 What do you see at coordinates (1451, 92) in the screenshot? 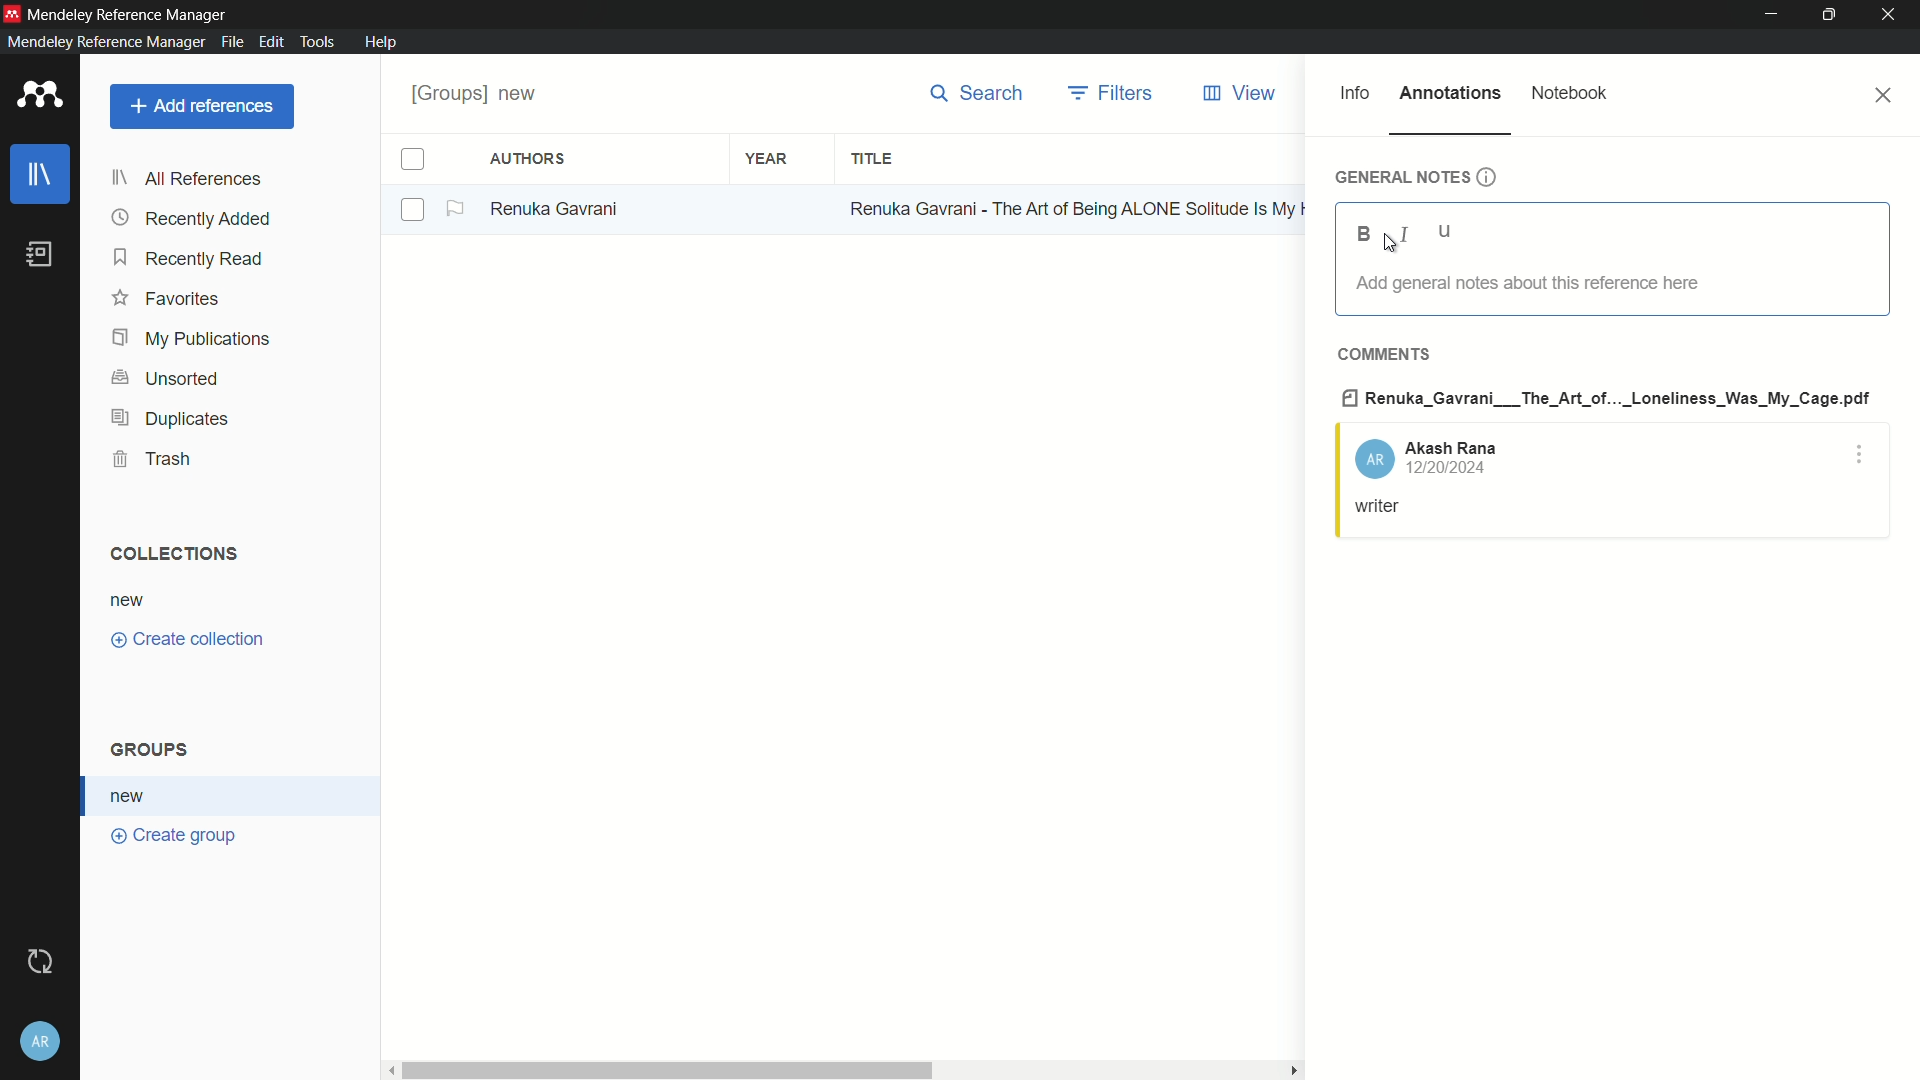
I see `annotations` at bounding box center [1451, 92].